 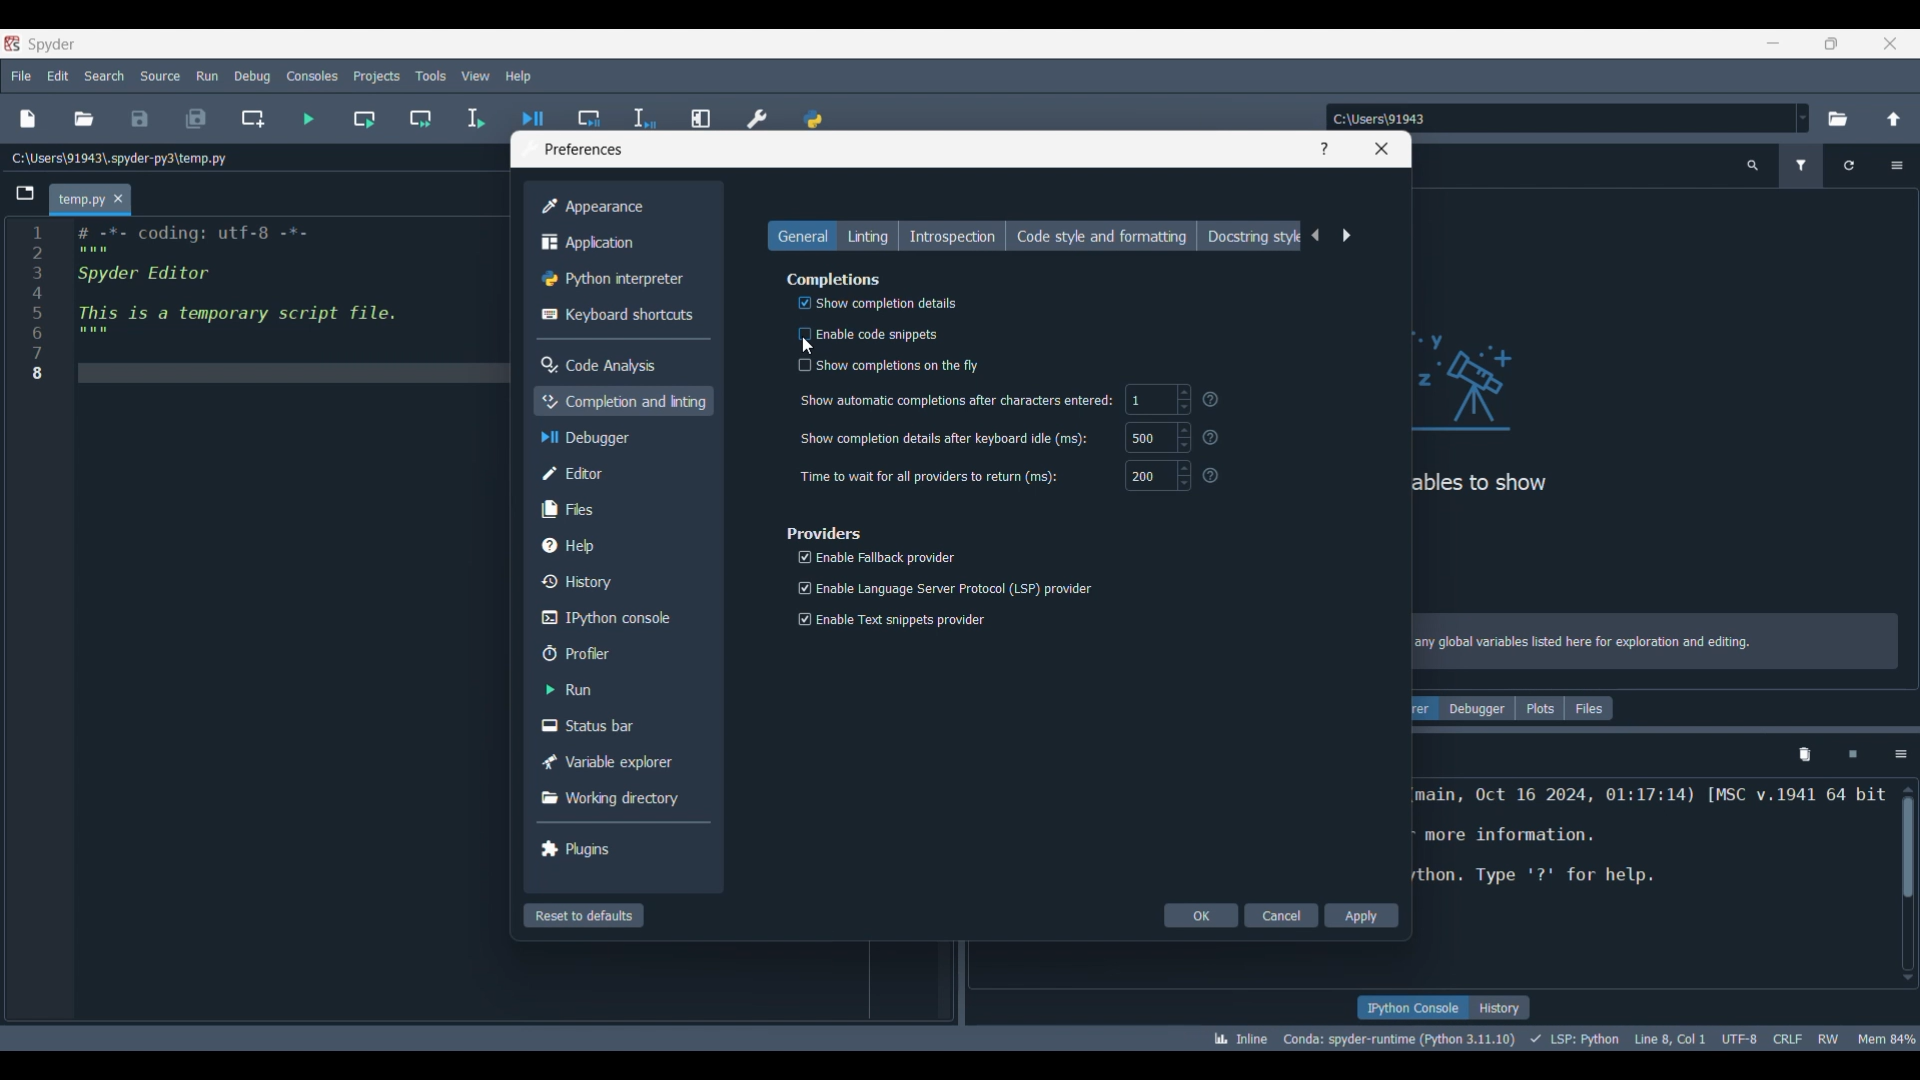 I want to click on 1, so click(x=1158, y=400).